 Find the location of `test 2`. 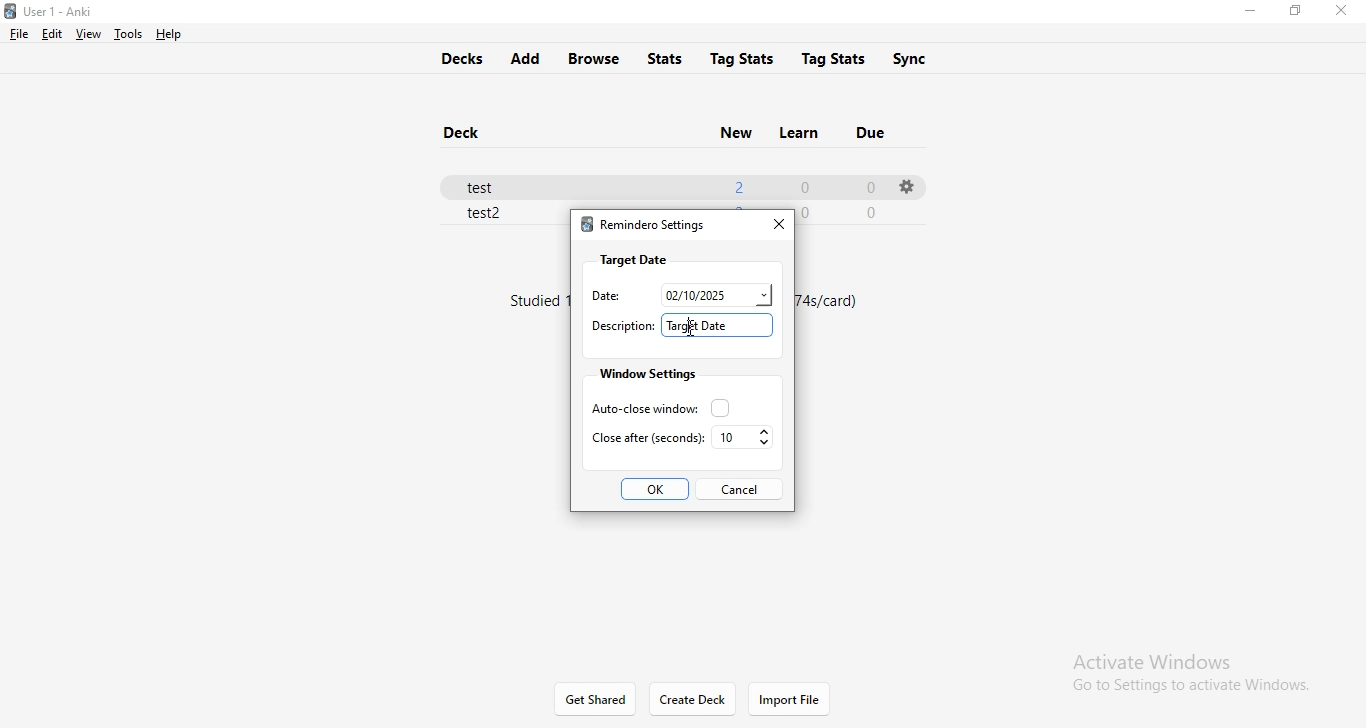

test 2 is located at coordinates (486, 215).